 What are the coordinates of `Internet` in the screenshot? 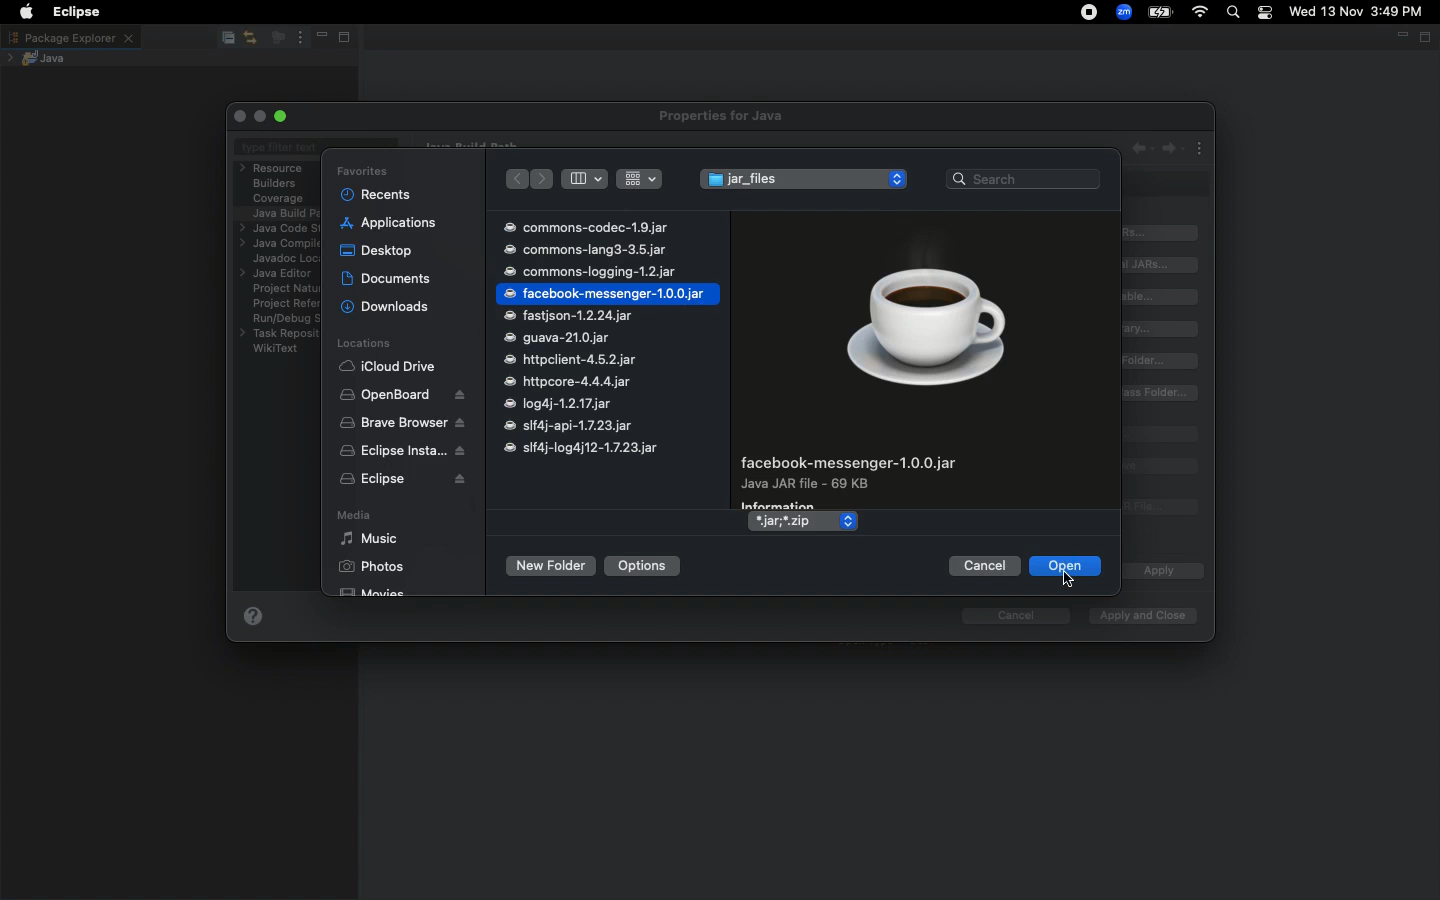 It's located at (1201, 13).